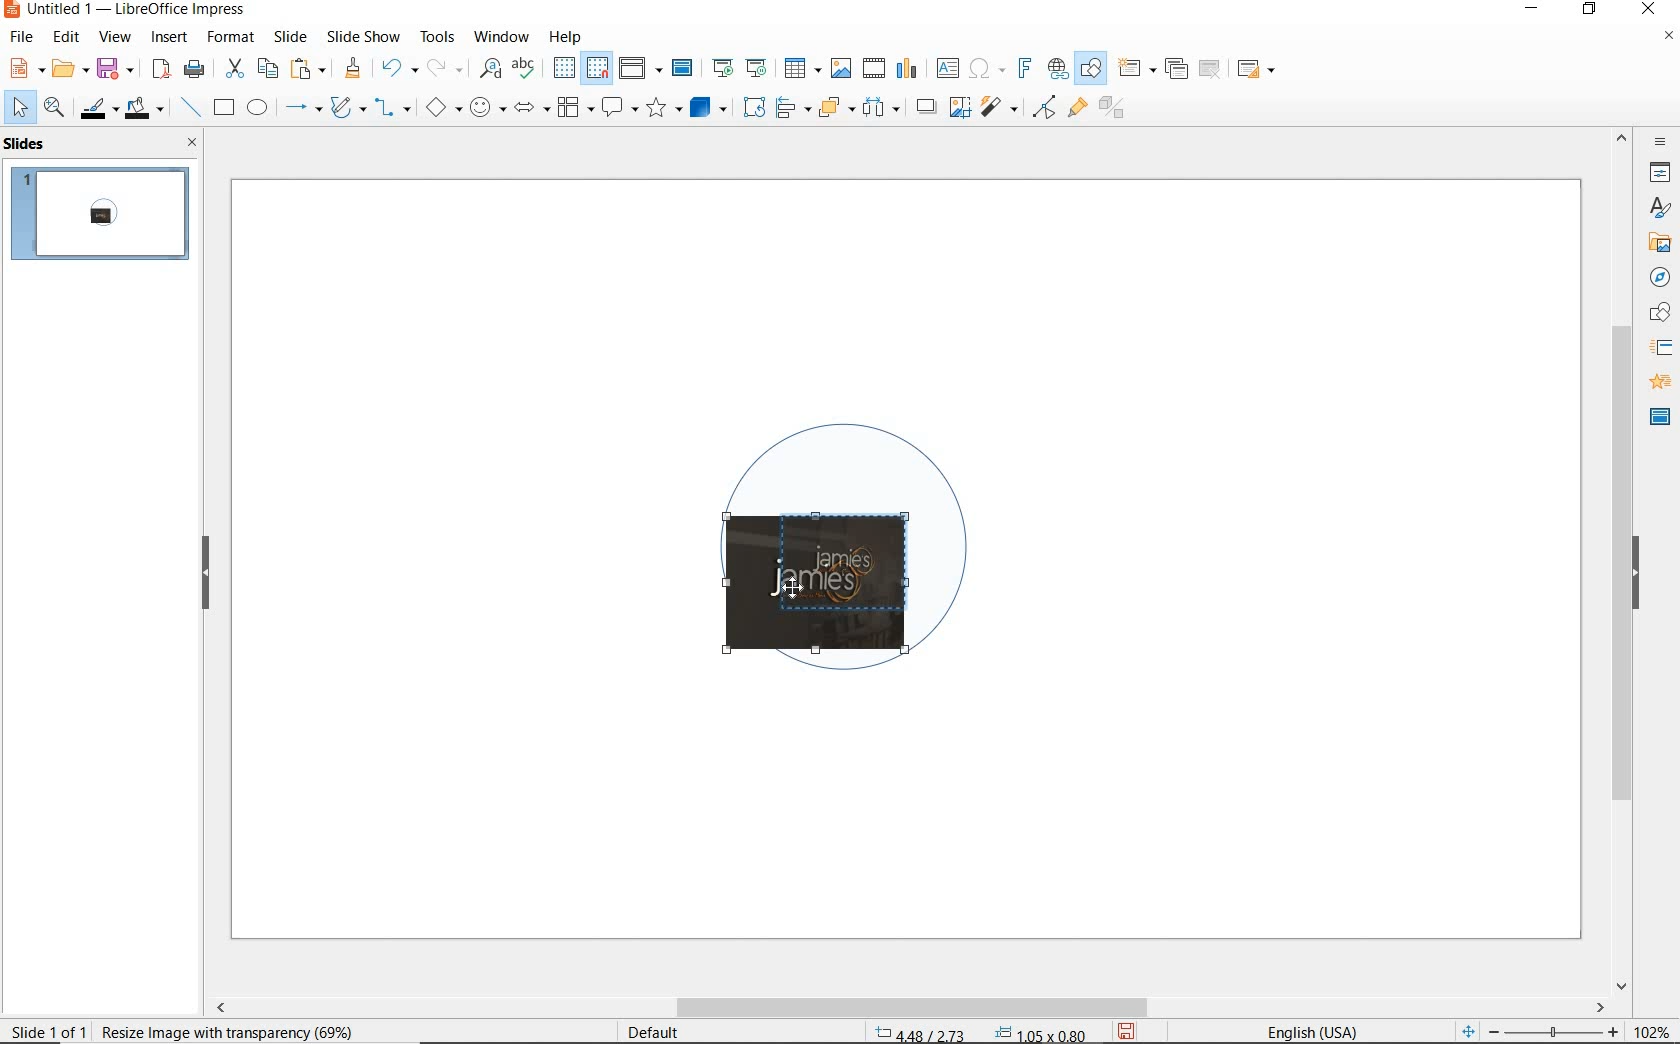  Describe the element at coordinates (1660, 348) in the screenshot. I see `slide transition` at that location.